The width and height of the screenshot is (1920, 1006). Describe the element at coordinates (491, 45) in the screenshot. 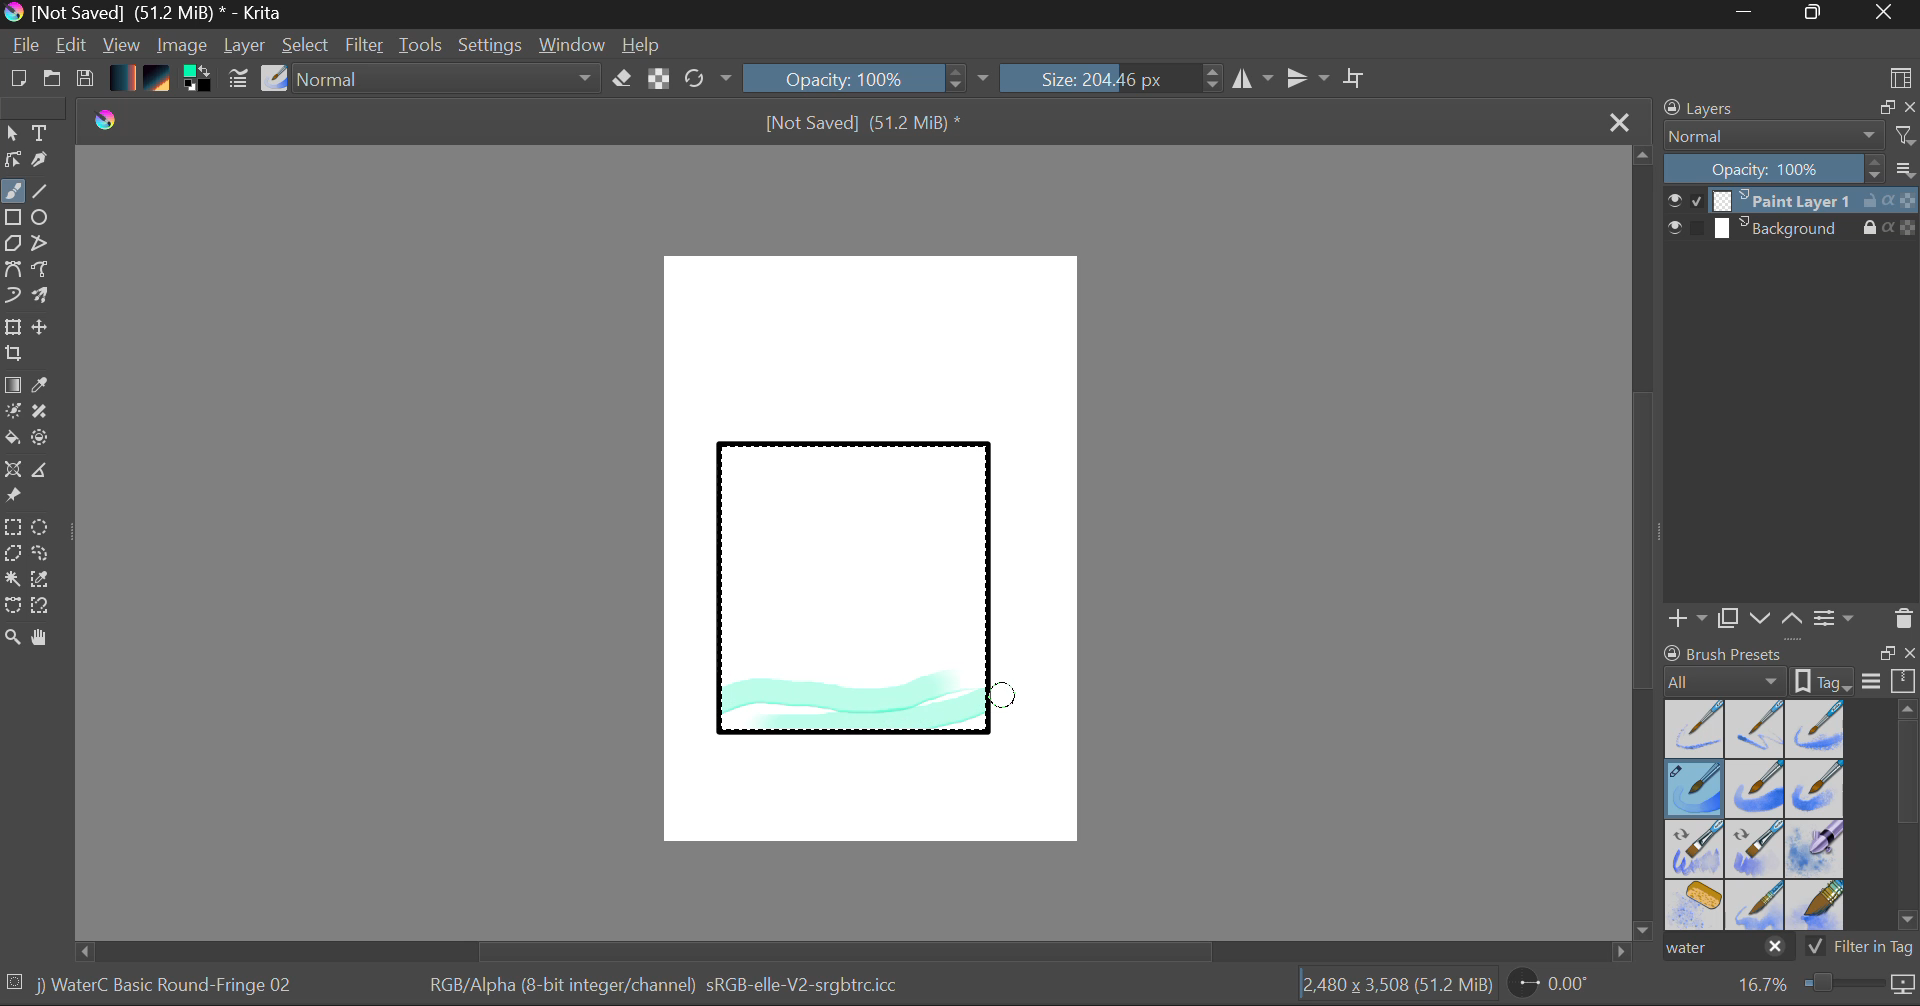

I see `Settings` at that location.